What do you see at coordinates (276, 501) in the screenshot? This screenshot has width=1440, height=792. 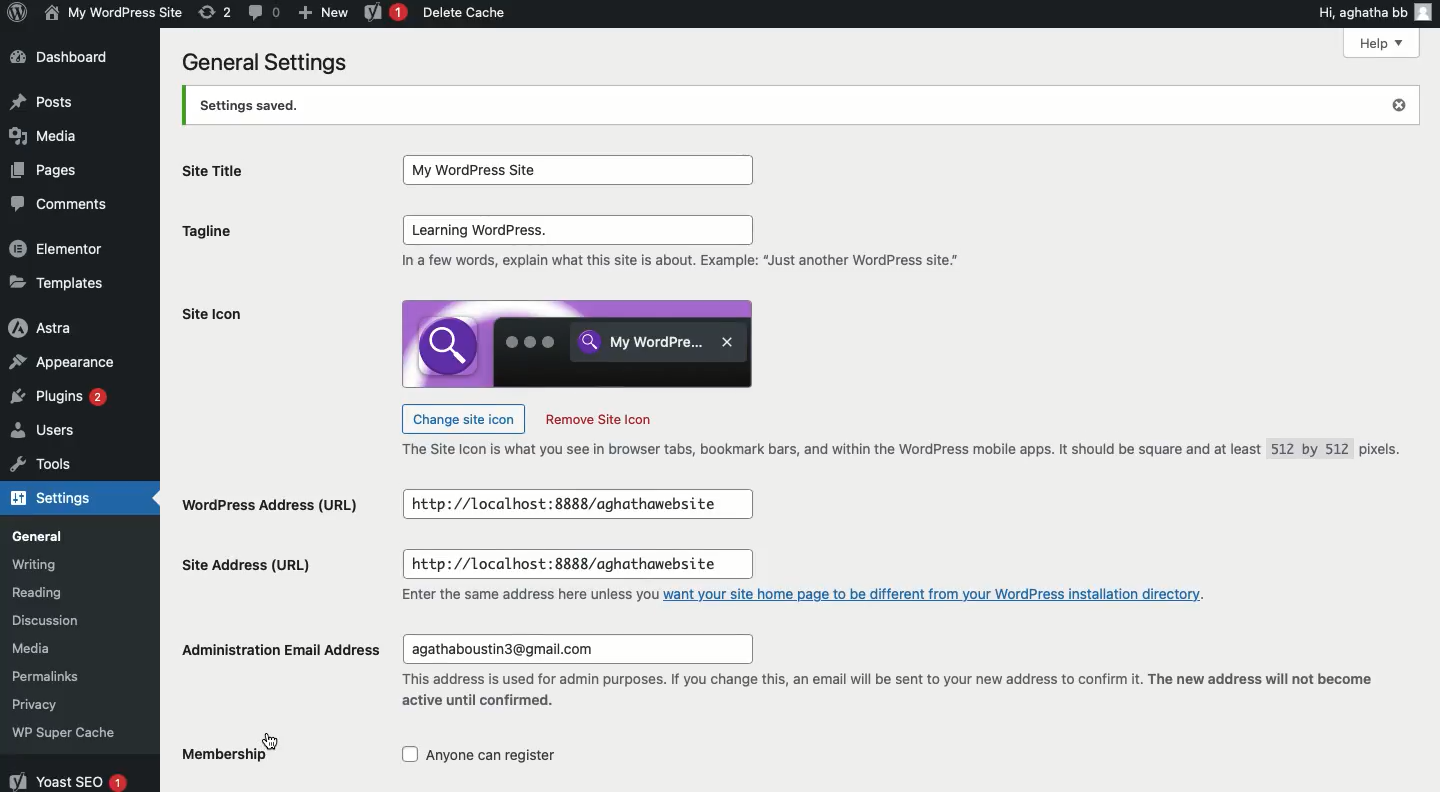 I see `Wordpress address (url)` at bounding box center [276, 501].